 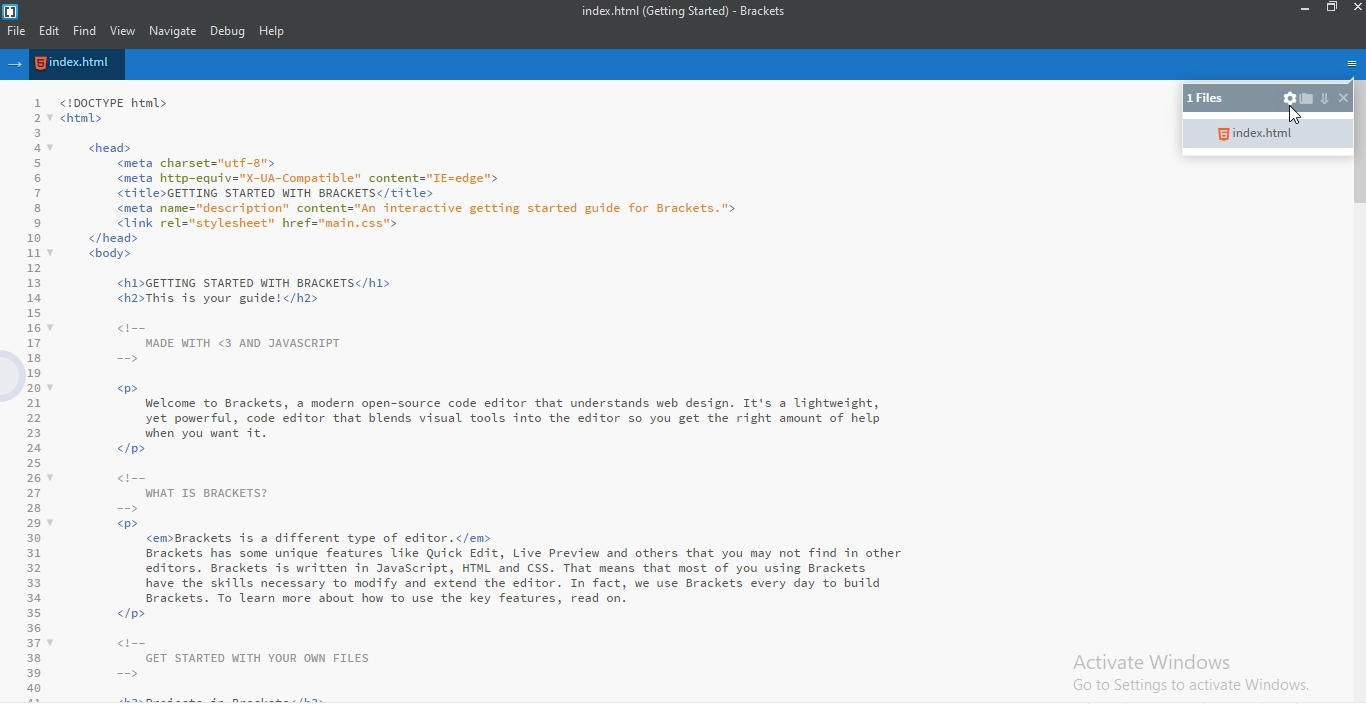 I want to click on options, so click(x=1352, y=64).